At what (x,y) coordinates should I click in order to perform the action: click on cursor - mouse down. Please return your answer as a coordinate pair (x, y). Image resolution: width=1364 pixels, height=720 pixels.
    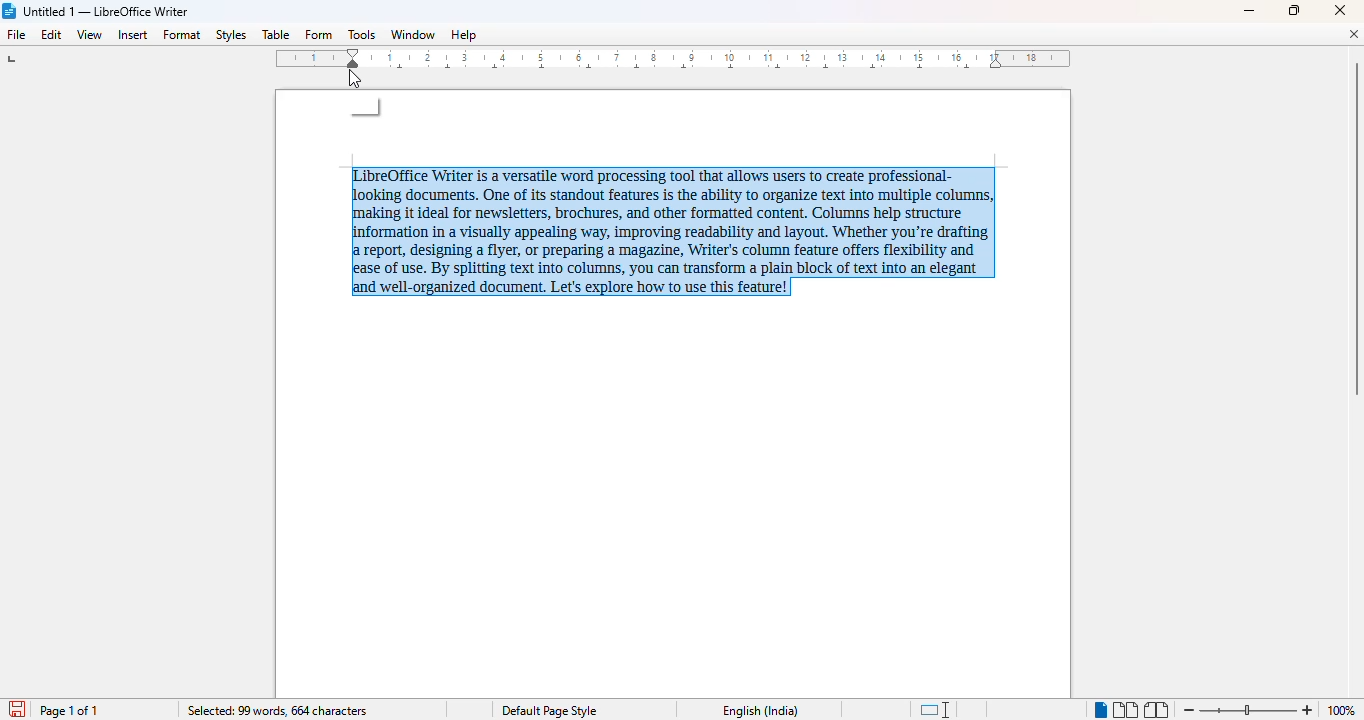
    Looking at the image, I should click on (354, 79).